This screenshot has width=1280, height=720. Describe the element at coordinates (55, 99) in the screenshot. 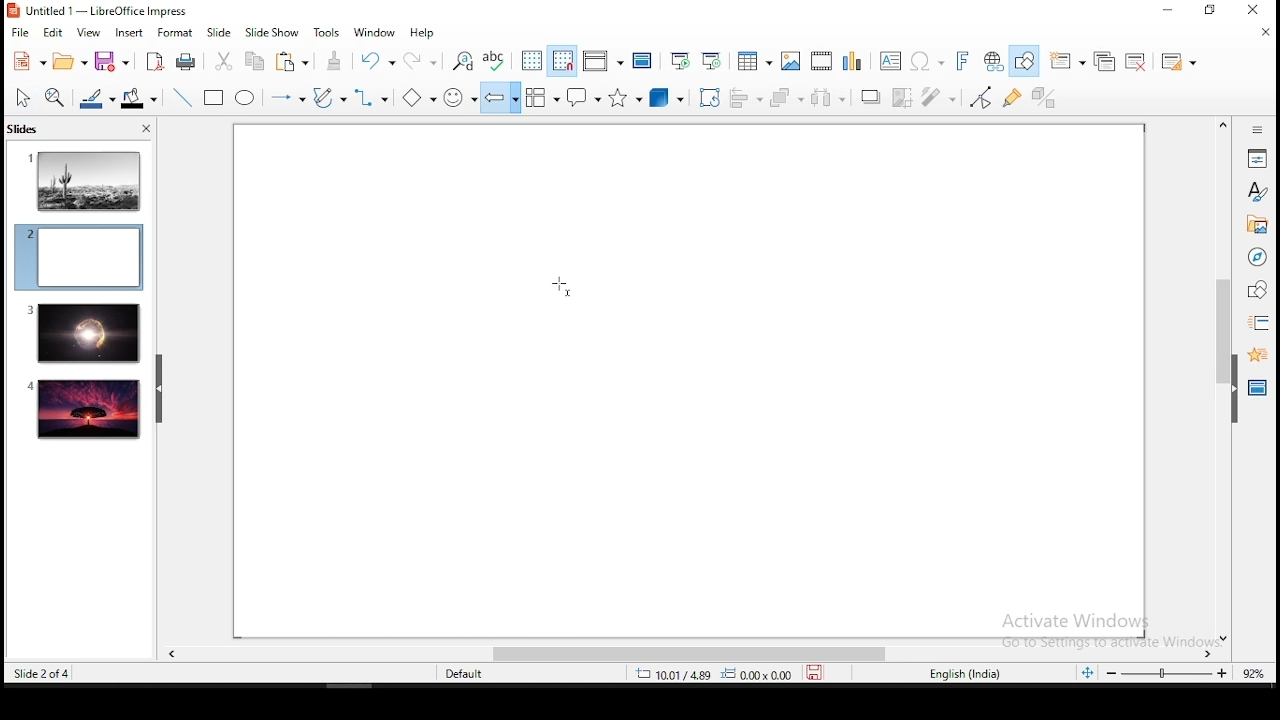

I see `zoom tool` at that location.